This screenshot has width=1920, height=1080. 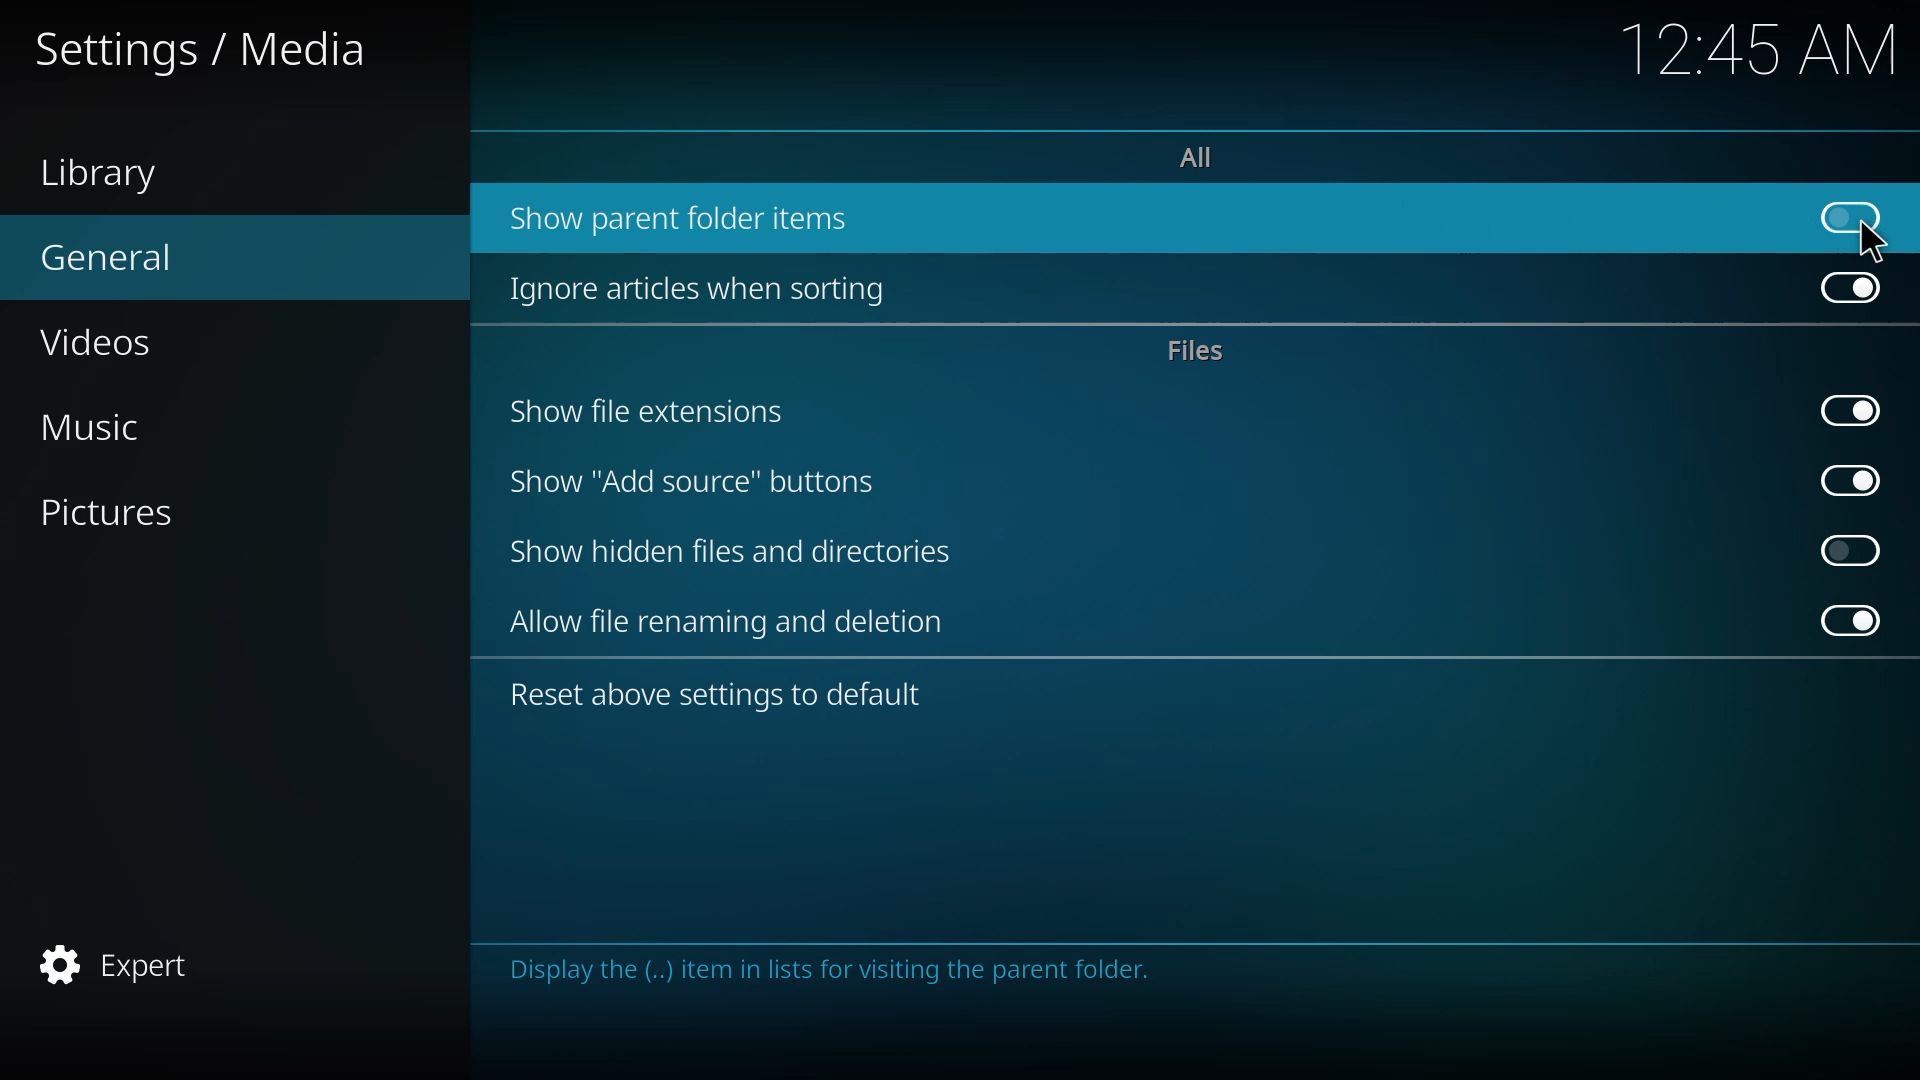 What do you see at coordinates (122, 510) in the screenshot?
I see `pictures` at bounding box center [122, 510].